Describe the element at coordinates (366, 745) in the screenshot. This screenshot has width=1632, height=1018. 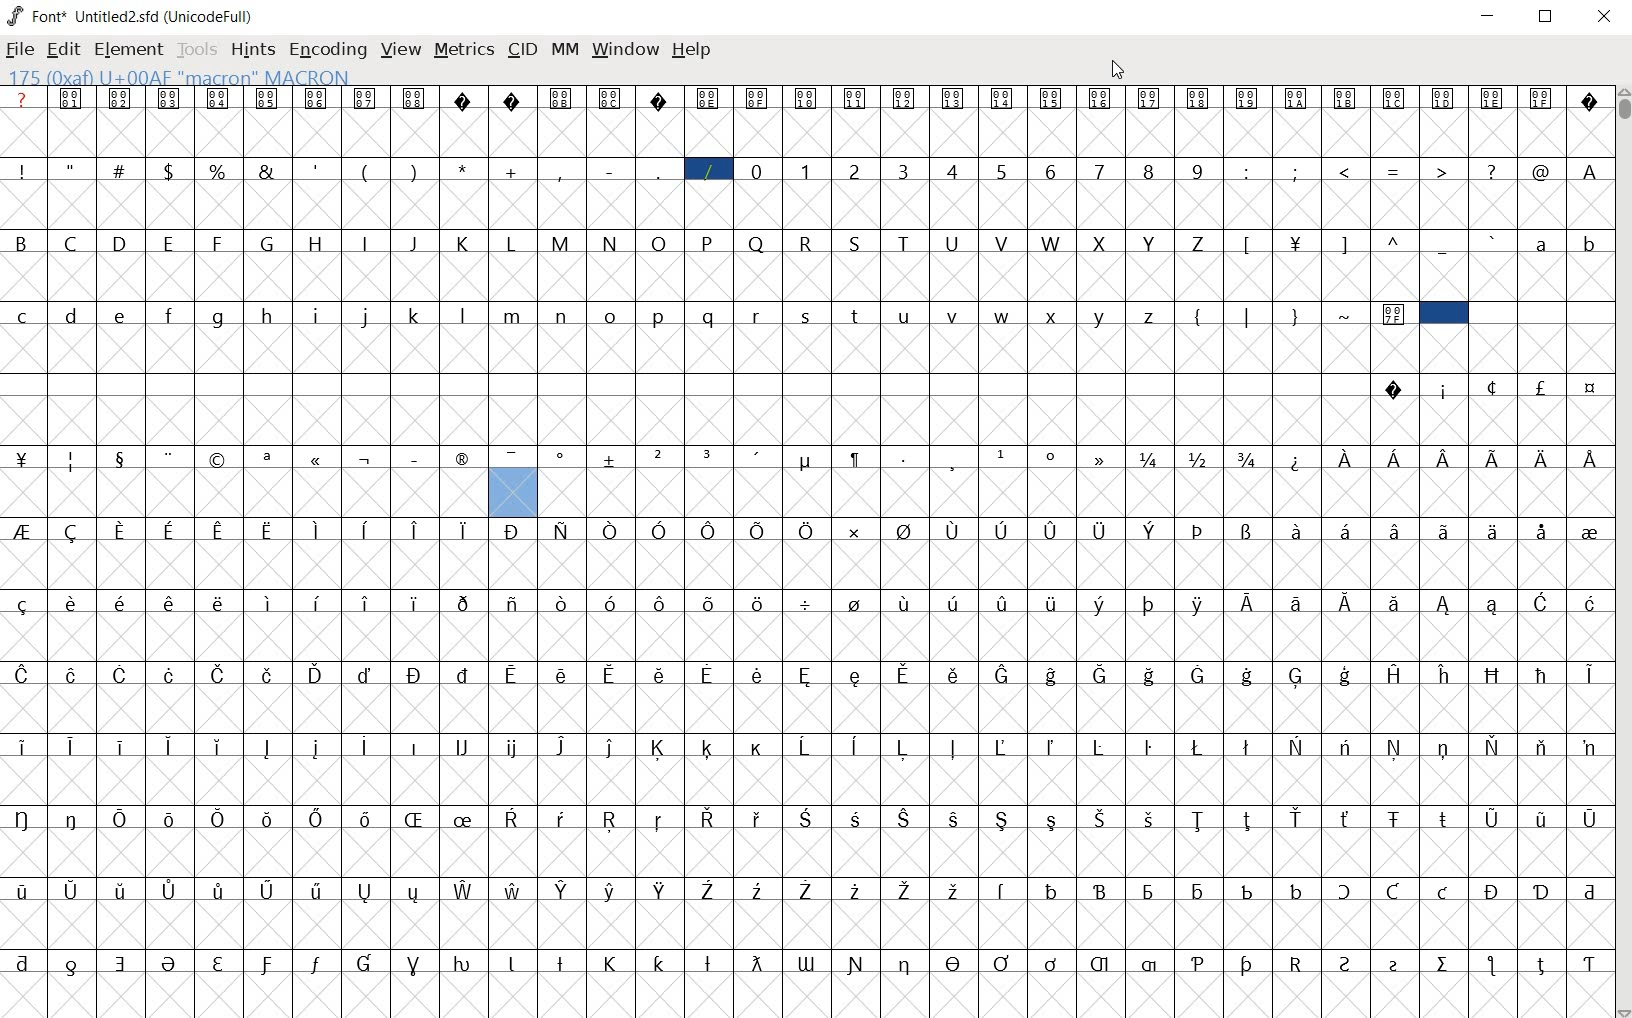
I see `Symbol` at that location.